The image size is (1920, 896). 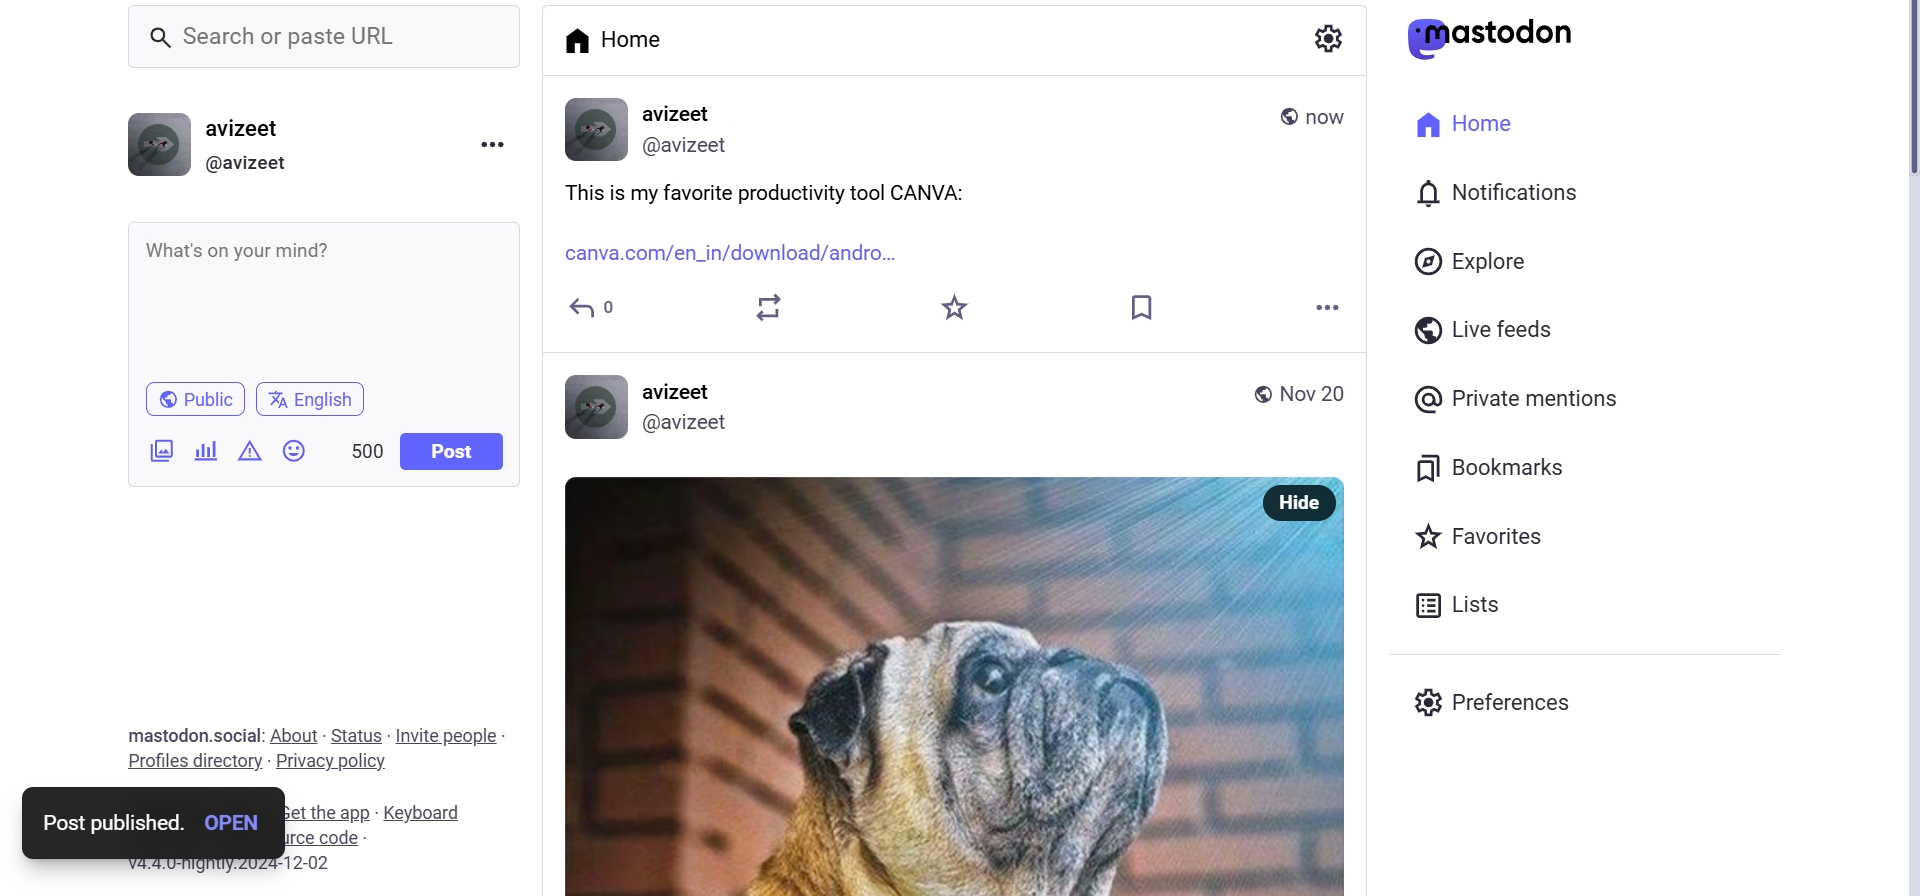 I want to click on @avizeet, so click(x=690, y=422).